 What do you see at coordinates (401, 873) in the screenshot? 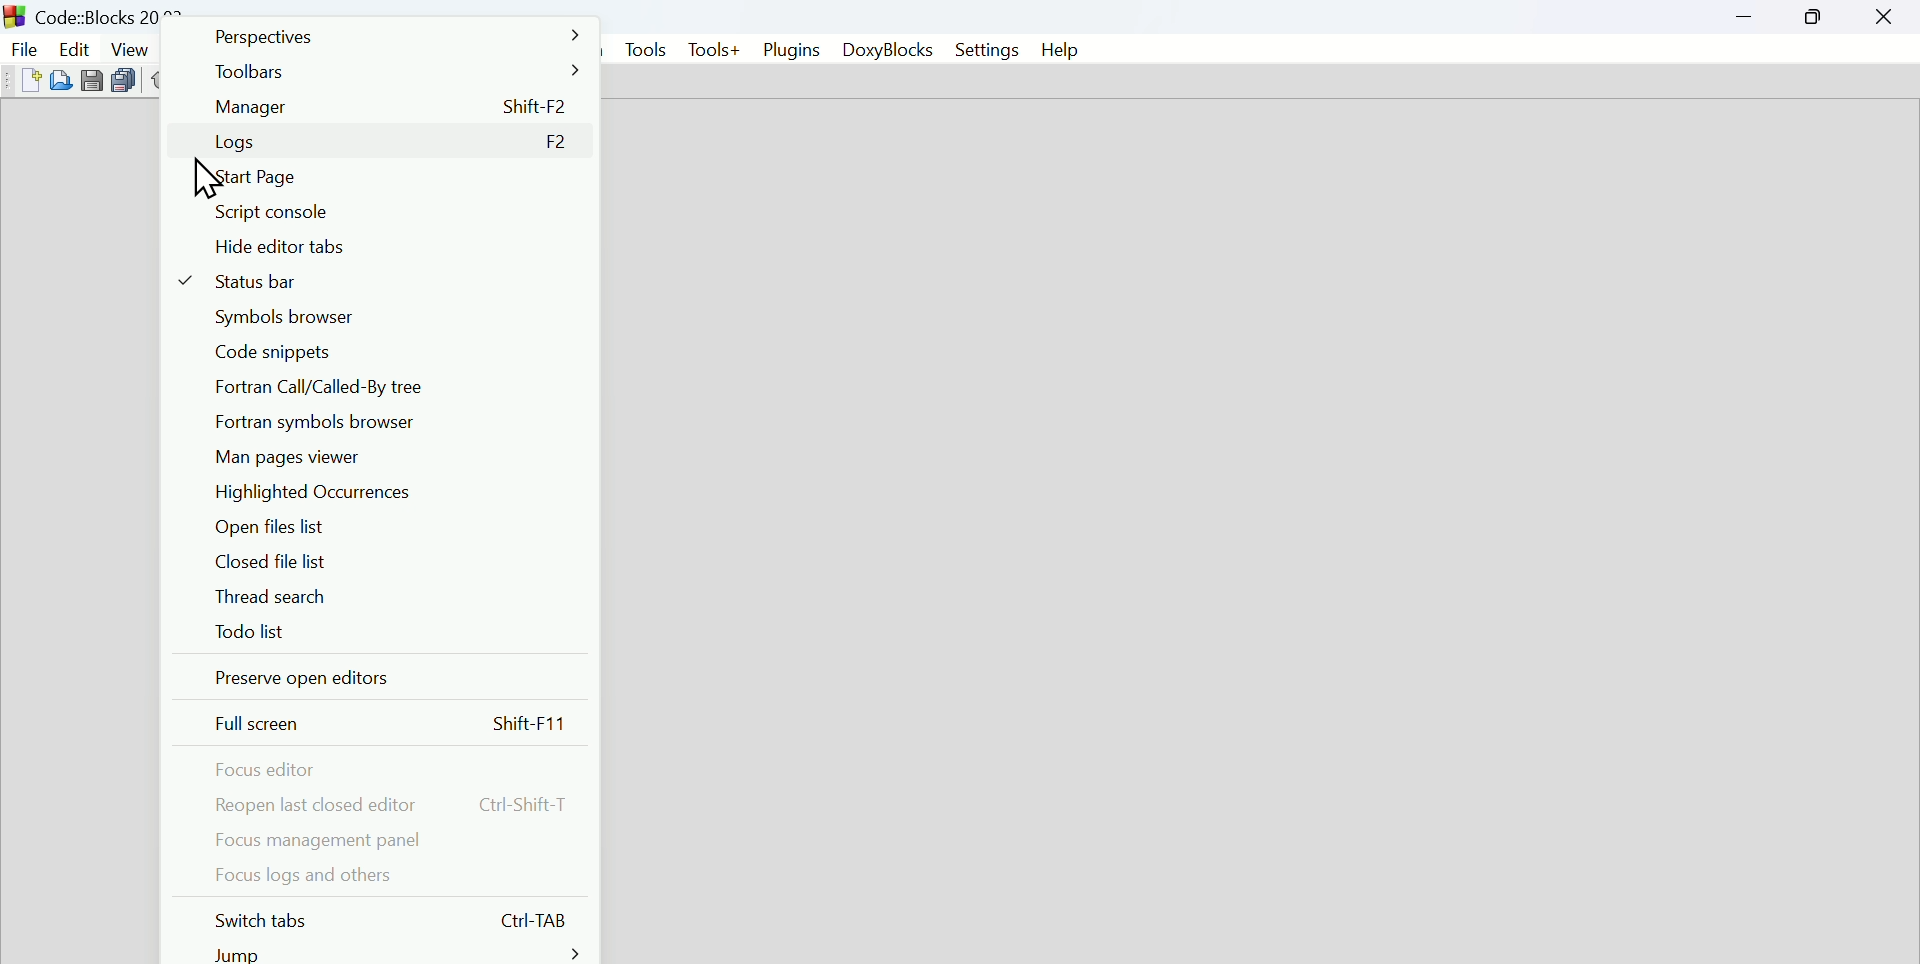
I see `Food log and others` at bounding box center [401, 873].